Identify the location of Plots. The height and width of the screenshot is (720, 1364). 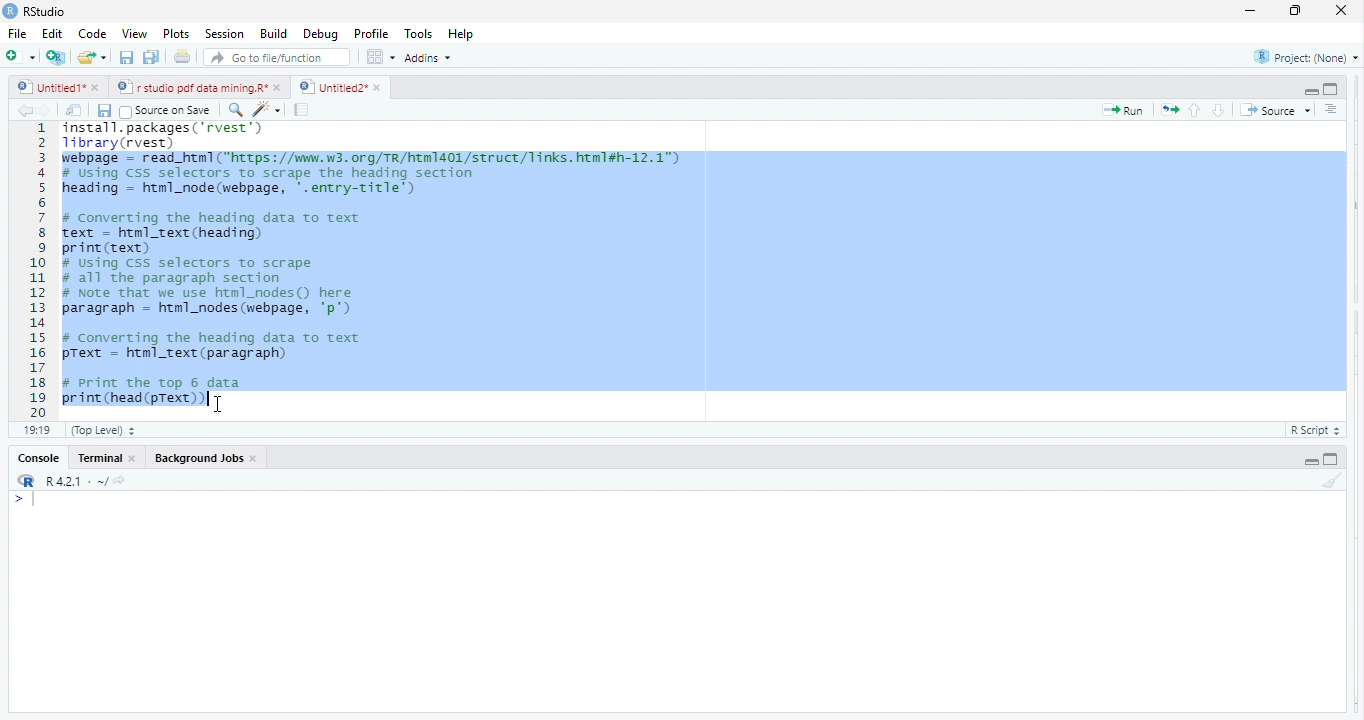
(175, 34).